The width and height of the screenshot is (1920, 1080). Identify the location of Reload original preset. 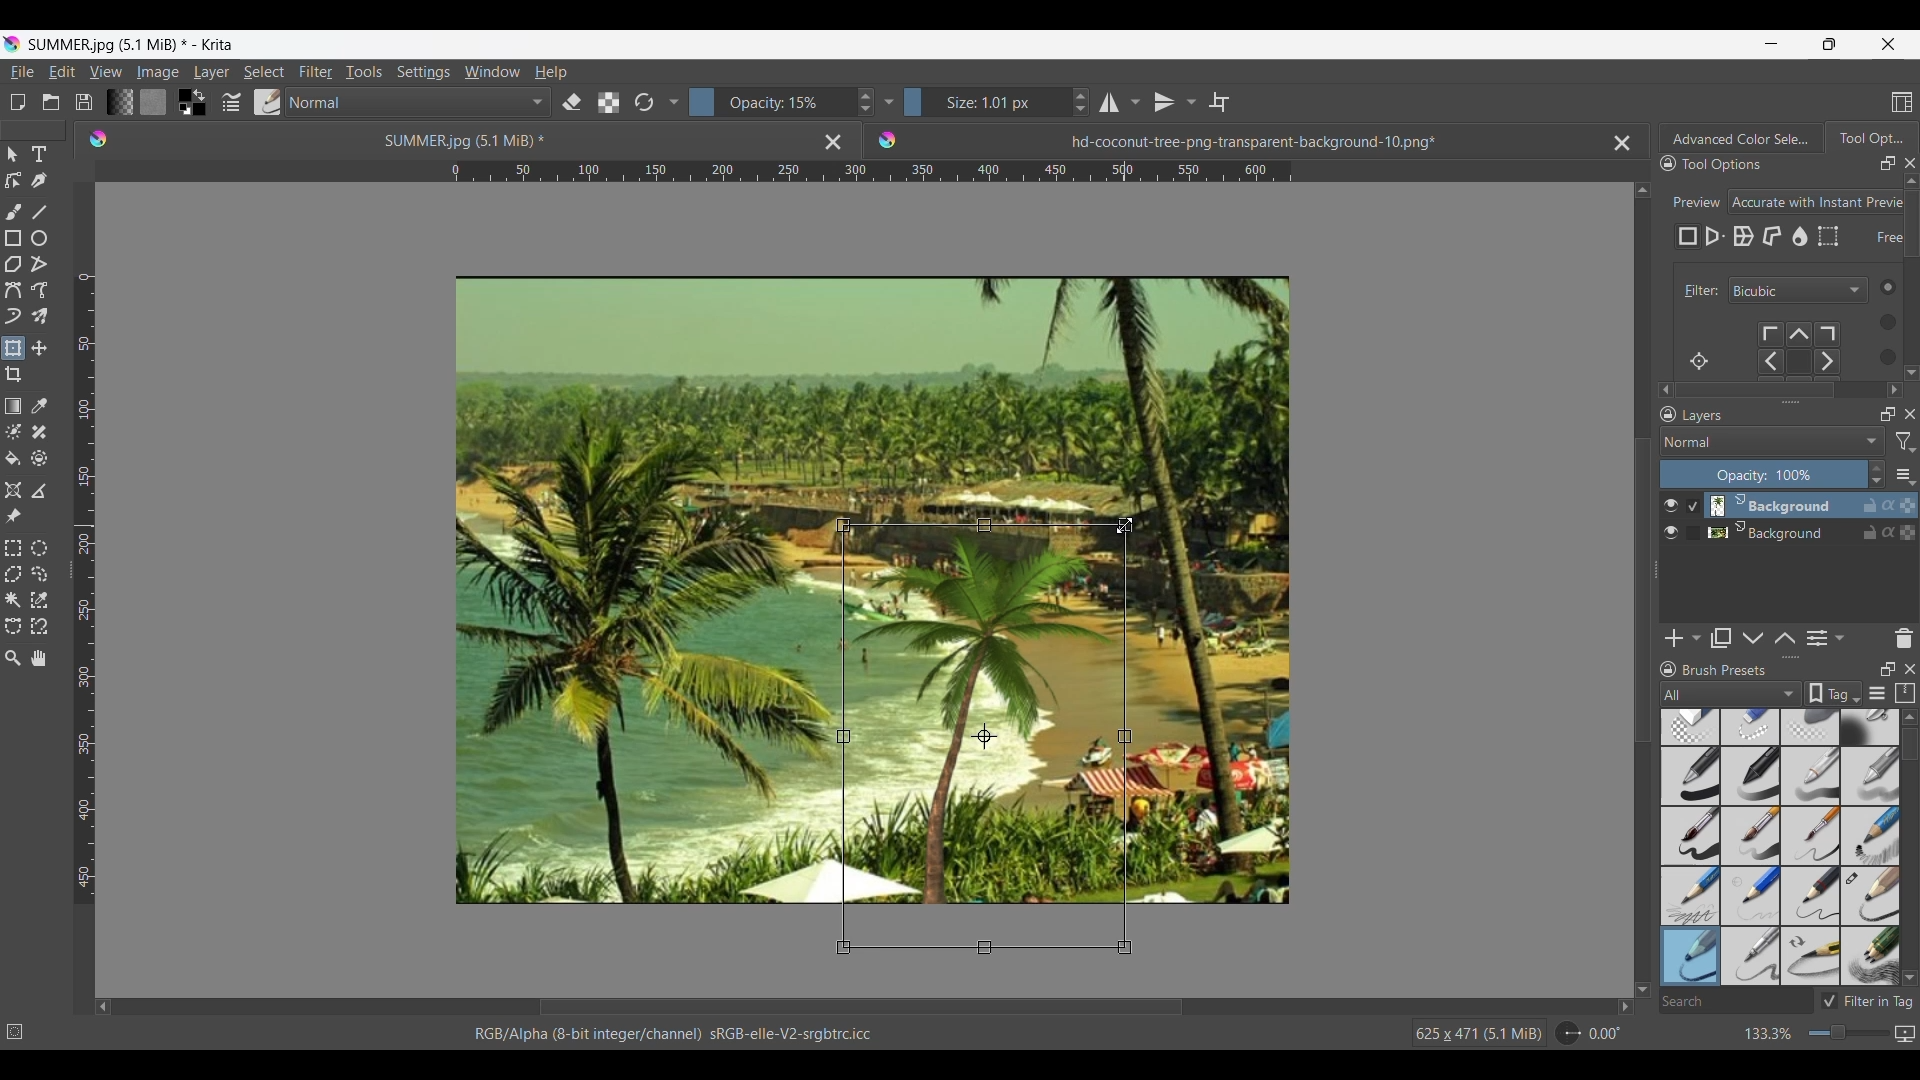
(643, 102).